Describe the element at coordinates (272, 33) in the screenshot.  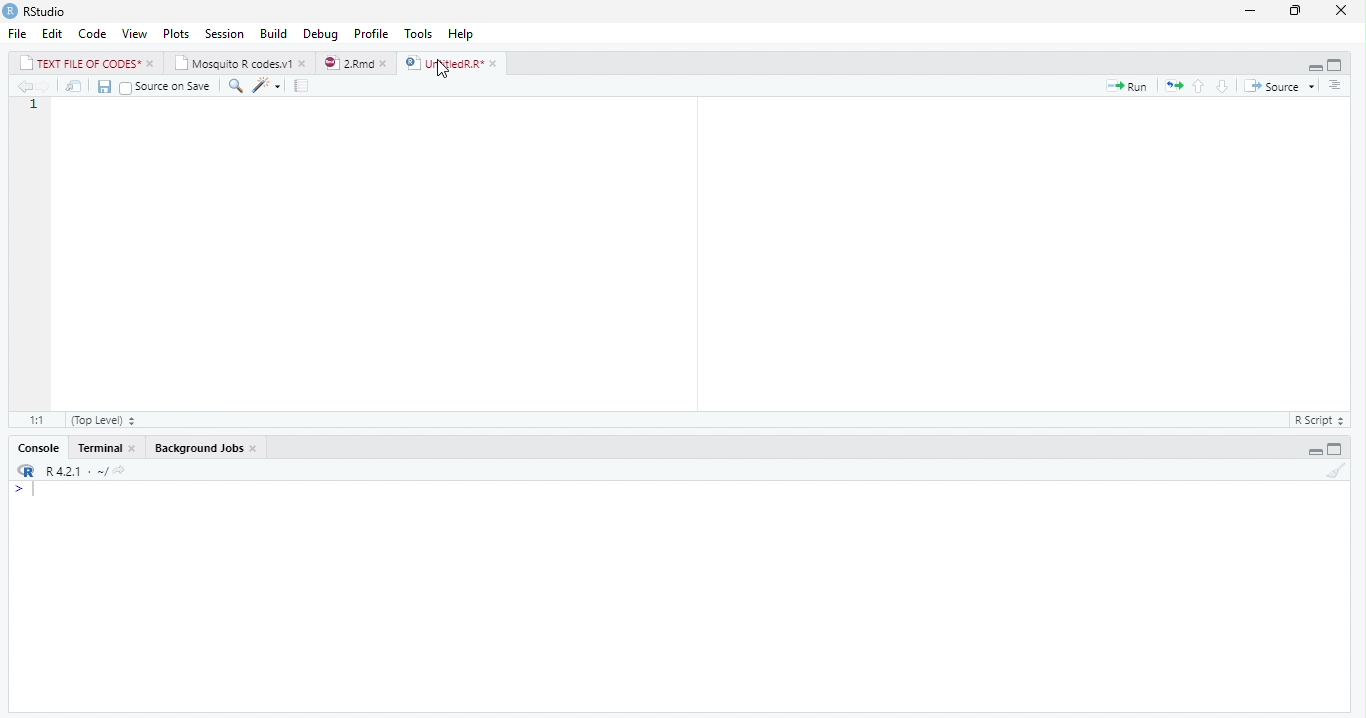
I see `Build` at that location.